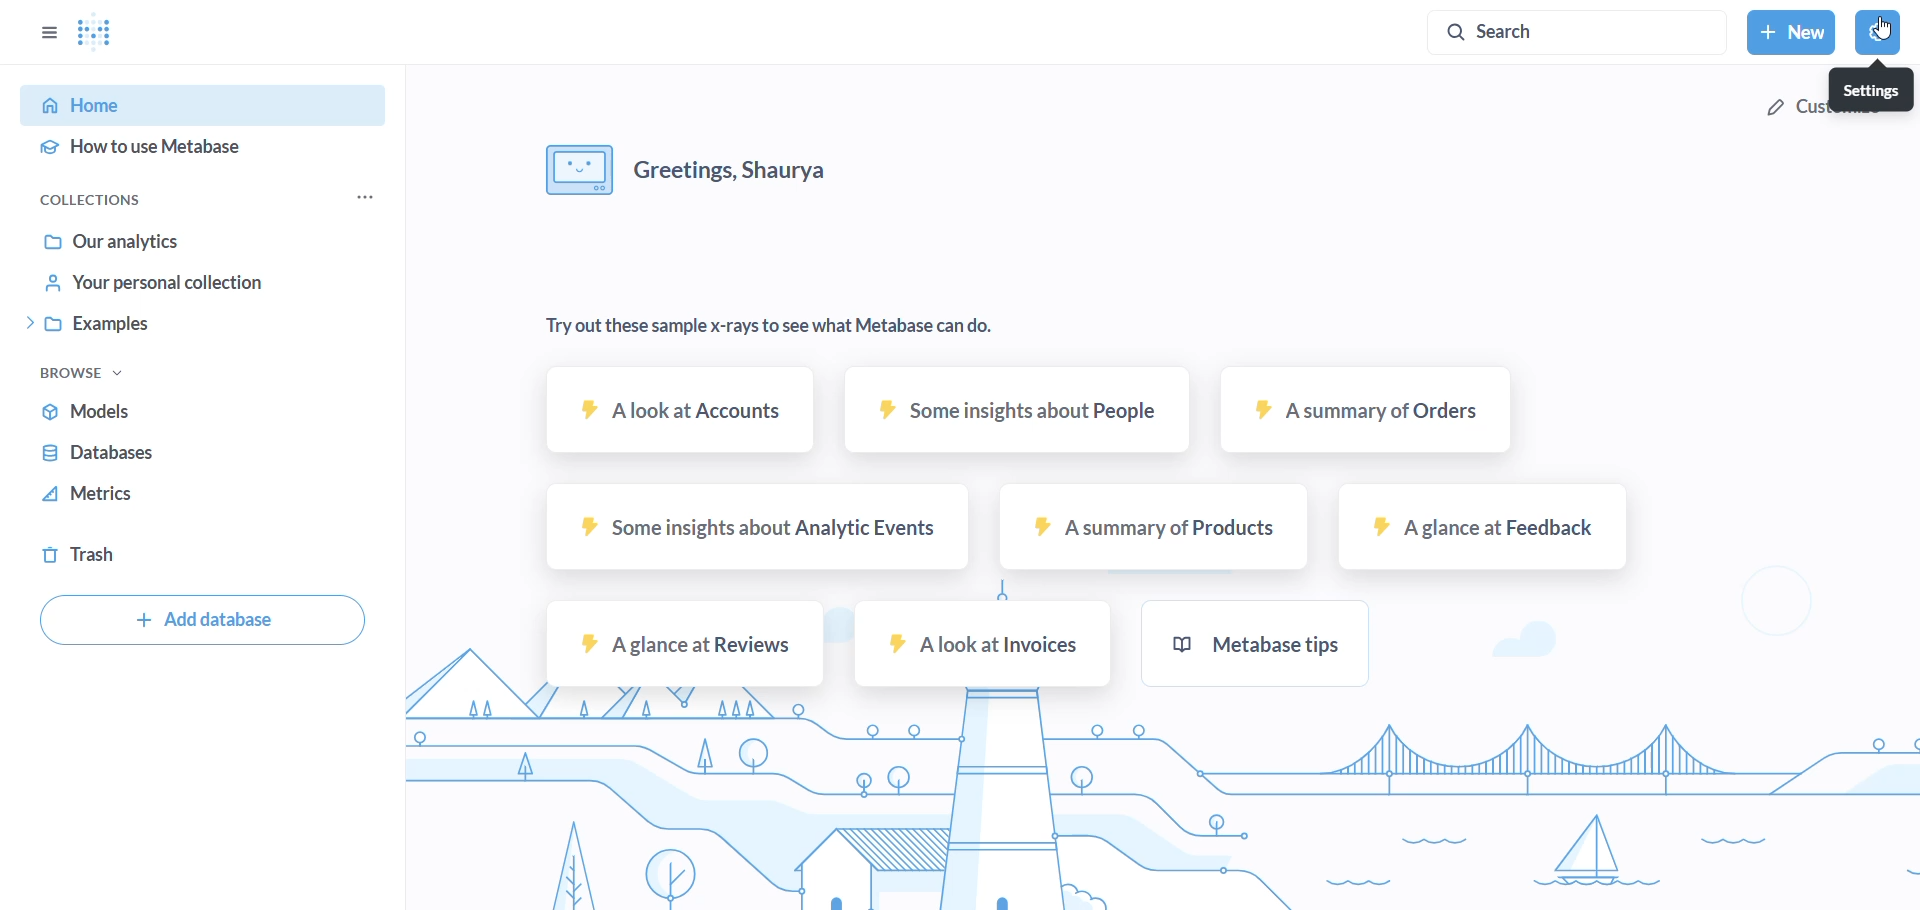 The height and width of the screenshot is (910, 1920). I want to click on HOME , so click(190, 107).